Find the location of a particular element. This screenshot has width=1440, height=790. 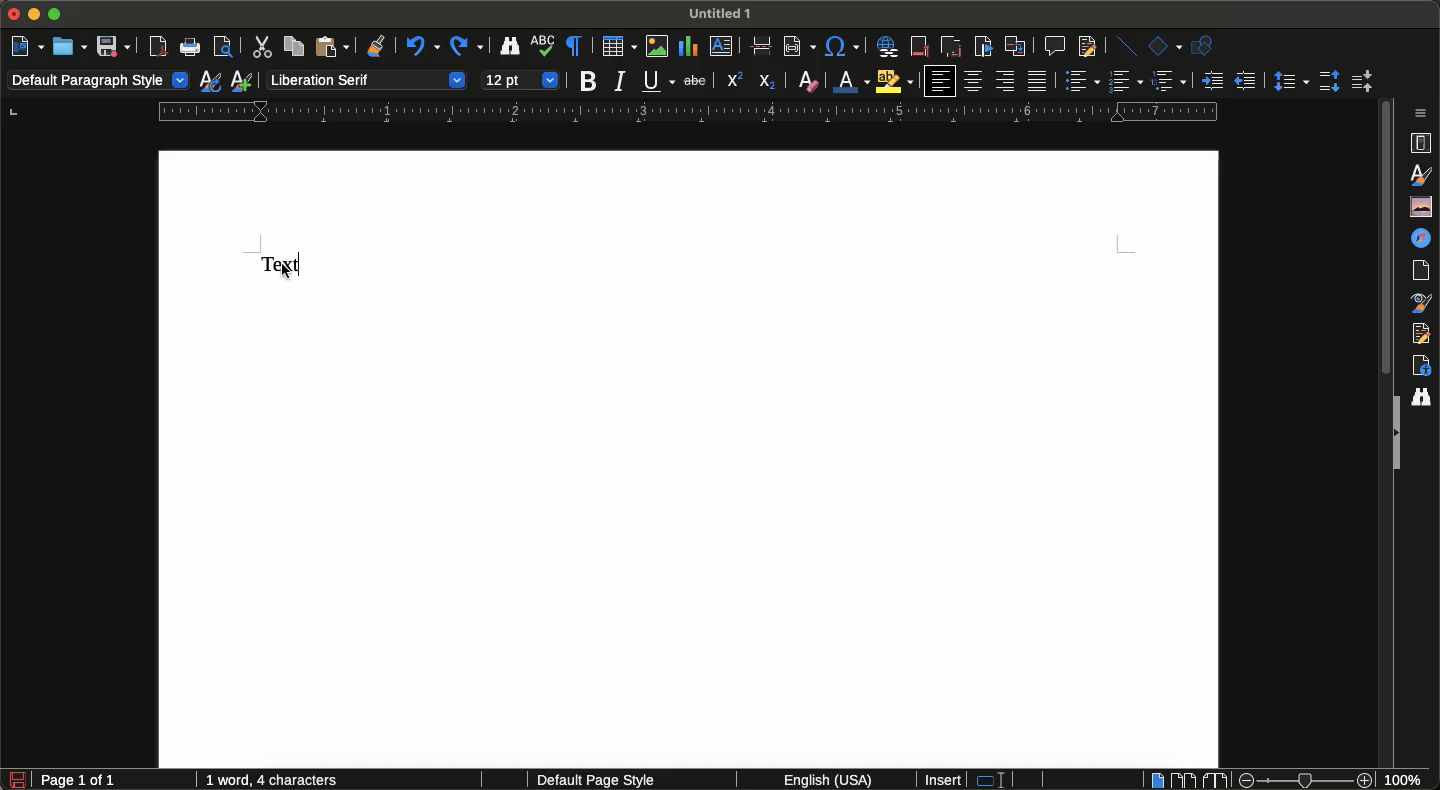

Insert field is located at coordinates (798, 45).